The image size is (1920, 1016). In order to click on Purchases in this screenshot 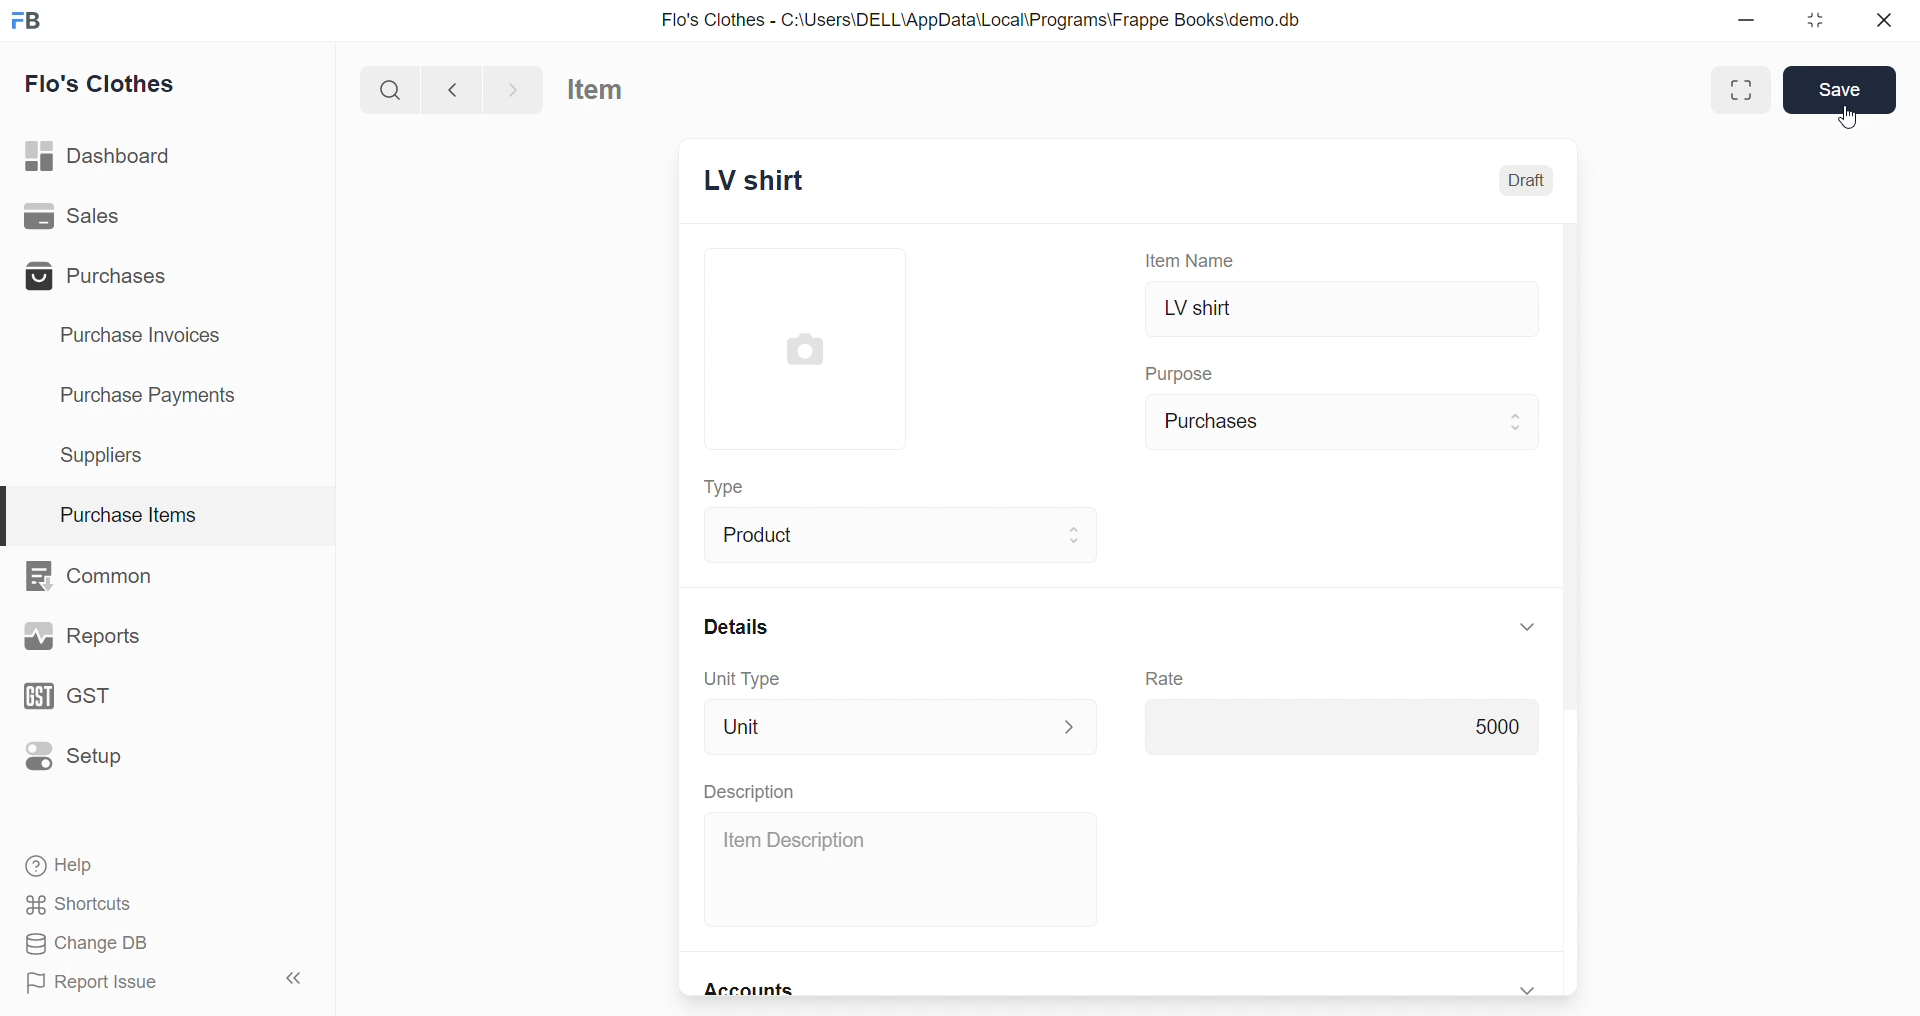, I will do `click(102, 276)`.